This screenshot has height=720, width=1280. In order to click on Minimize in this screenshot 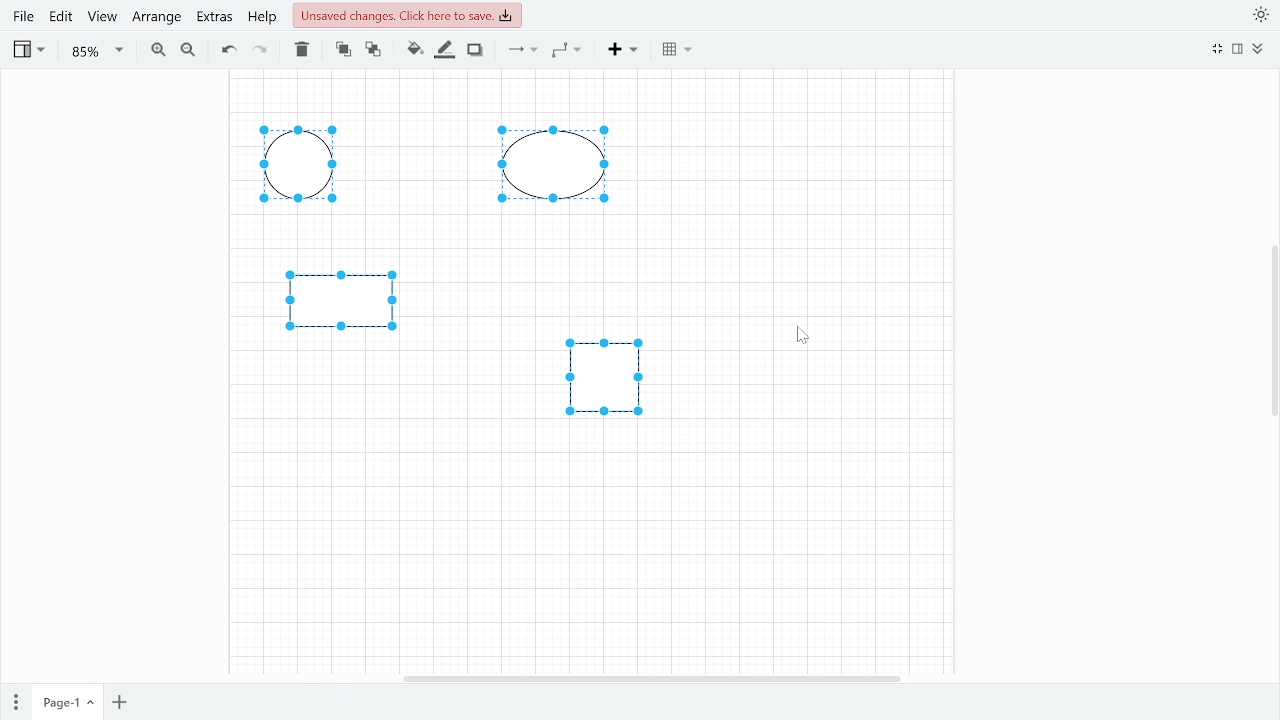, I will do `click(1217, 49)`.